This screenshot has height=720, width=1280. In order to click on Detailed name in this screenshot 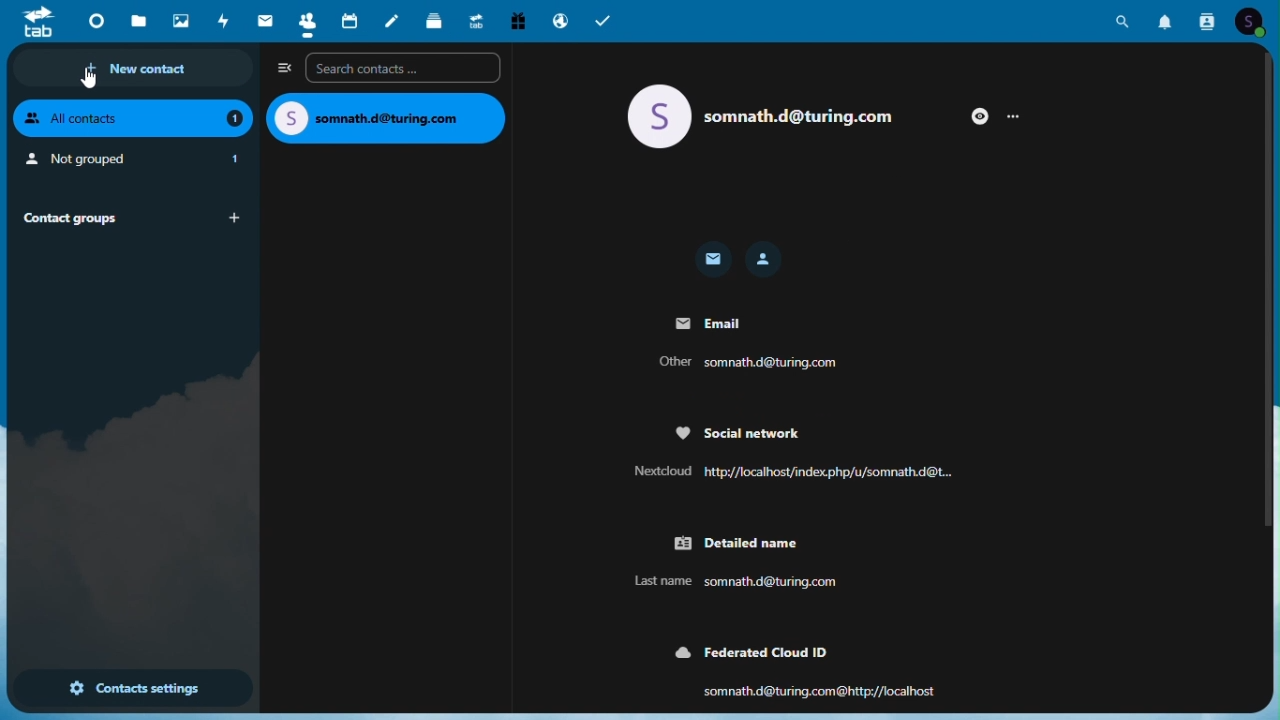, I will do `click(753, 563)`.